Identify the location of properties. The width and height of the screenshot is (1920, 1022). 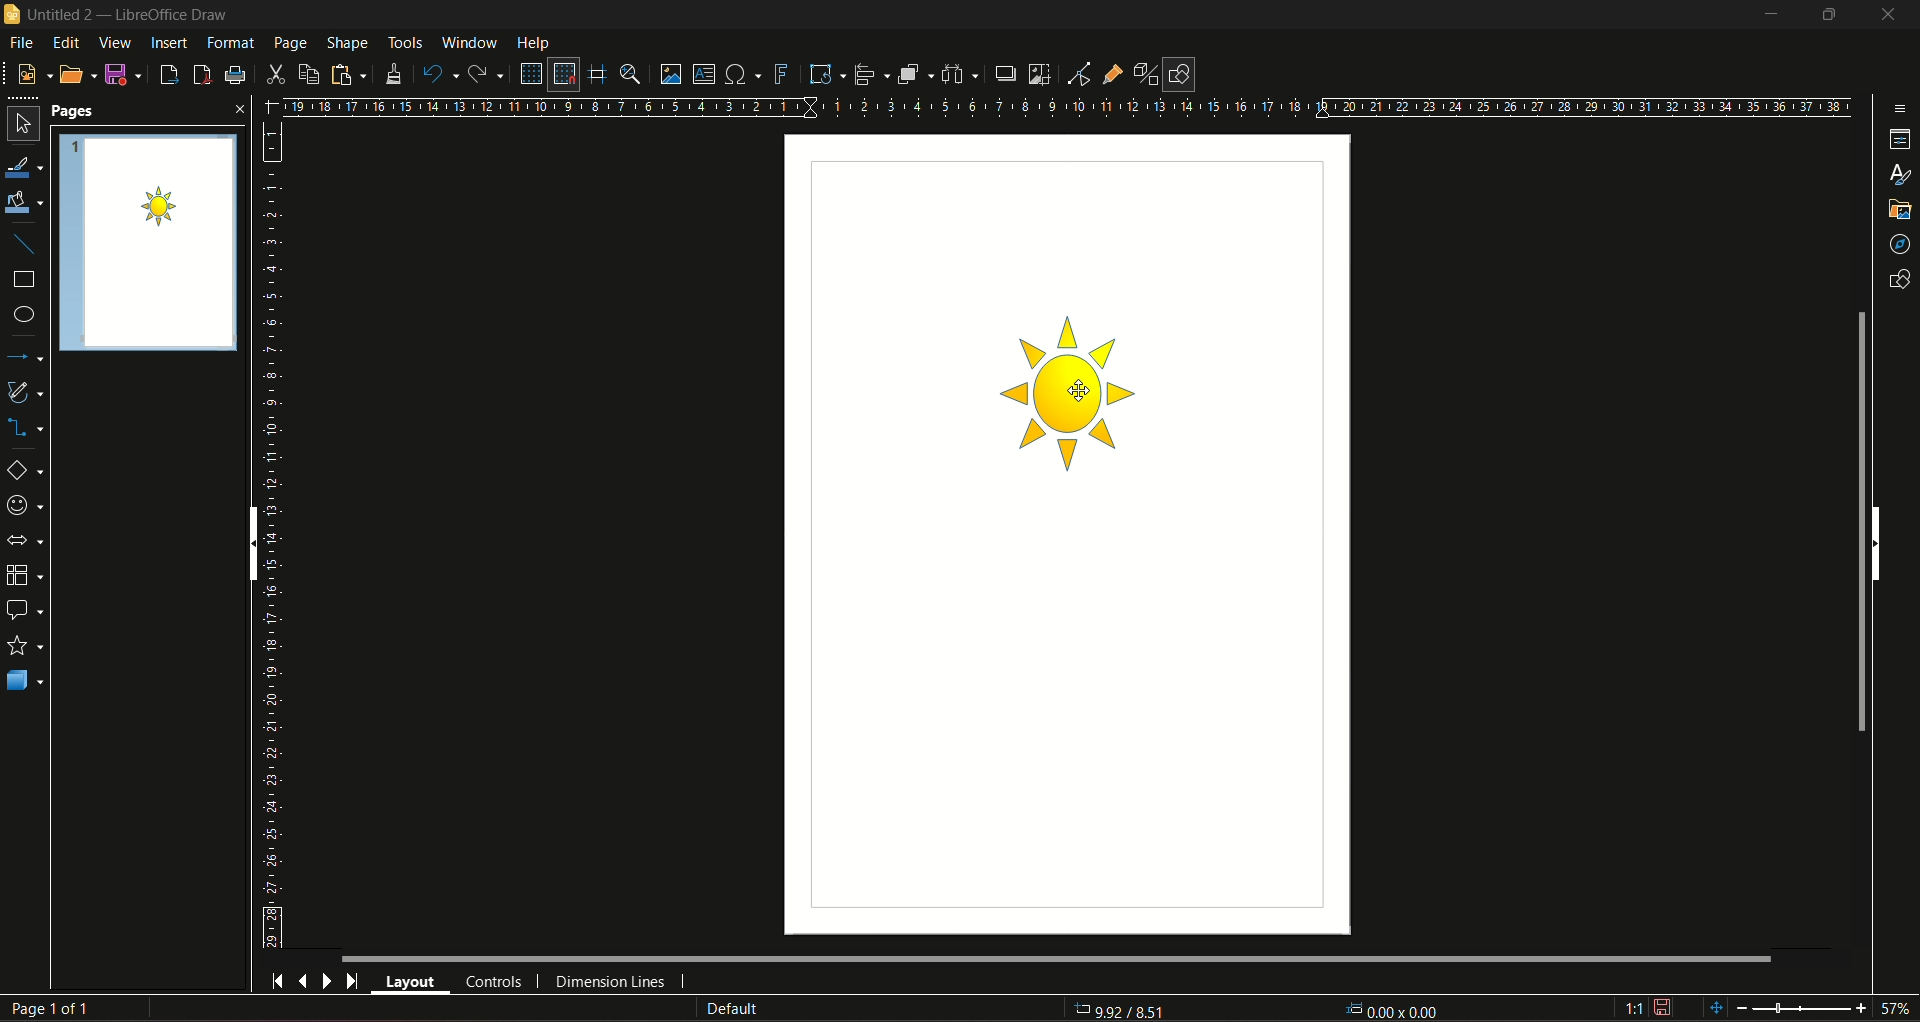
(1901, 139).